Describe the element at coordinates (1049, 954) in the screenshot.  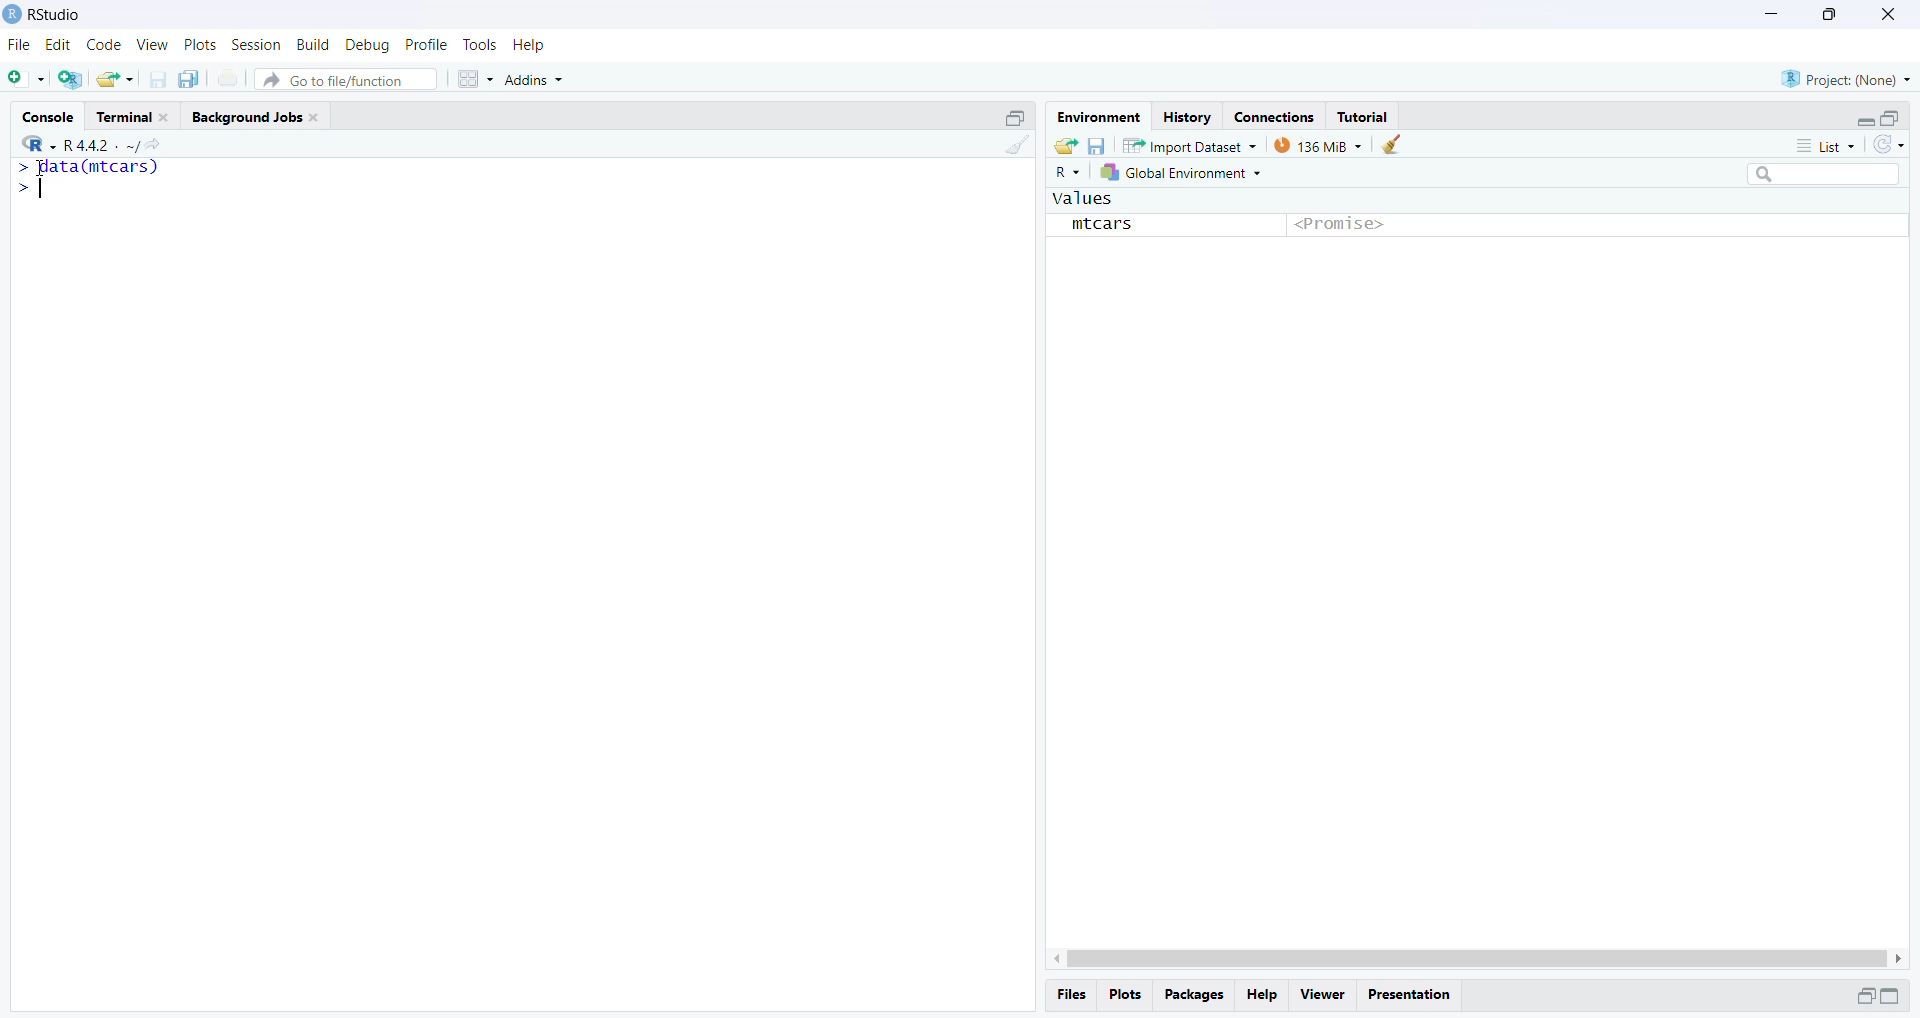
I see `Left` at that location.